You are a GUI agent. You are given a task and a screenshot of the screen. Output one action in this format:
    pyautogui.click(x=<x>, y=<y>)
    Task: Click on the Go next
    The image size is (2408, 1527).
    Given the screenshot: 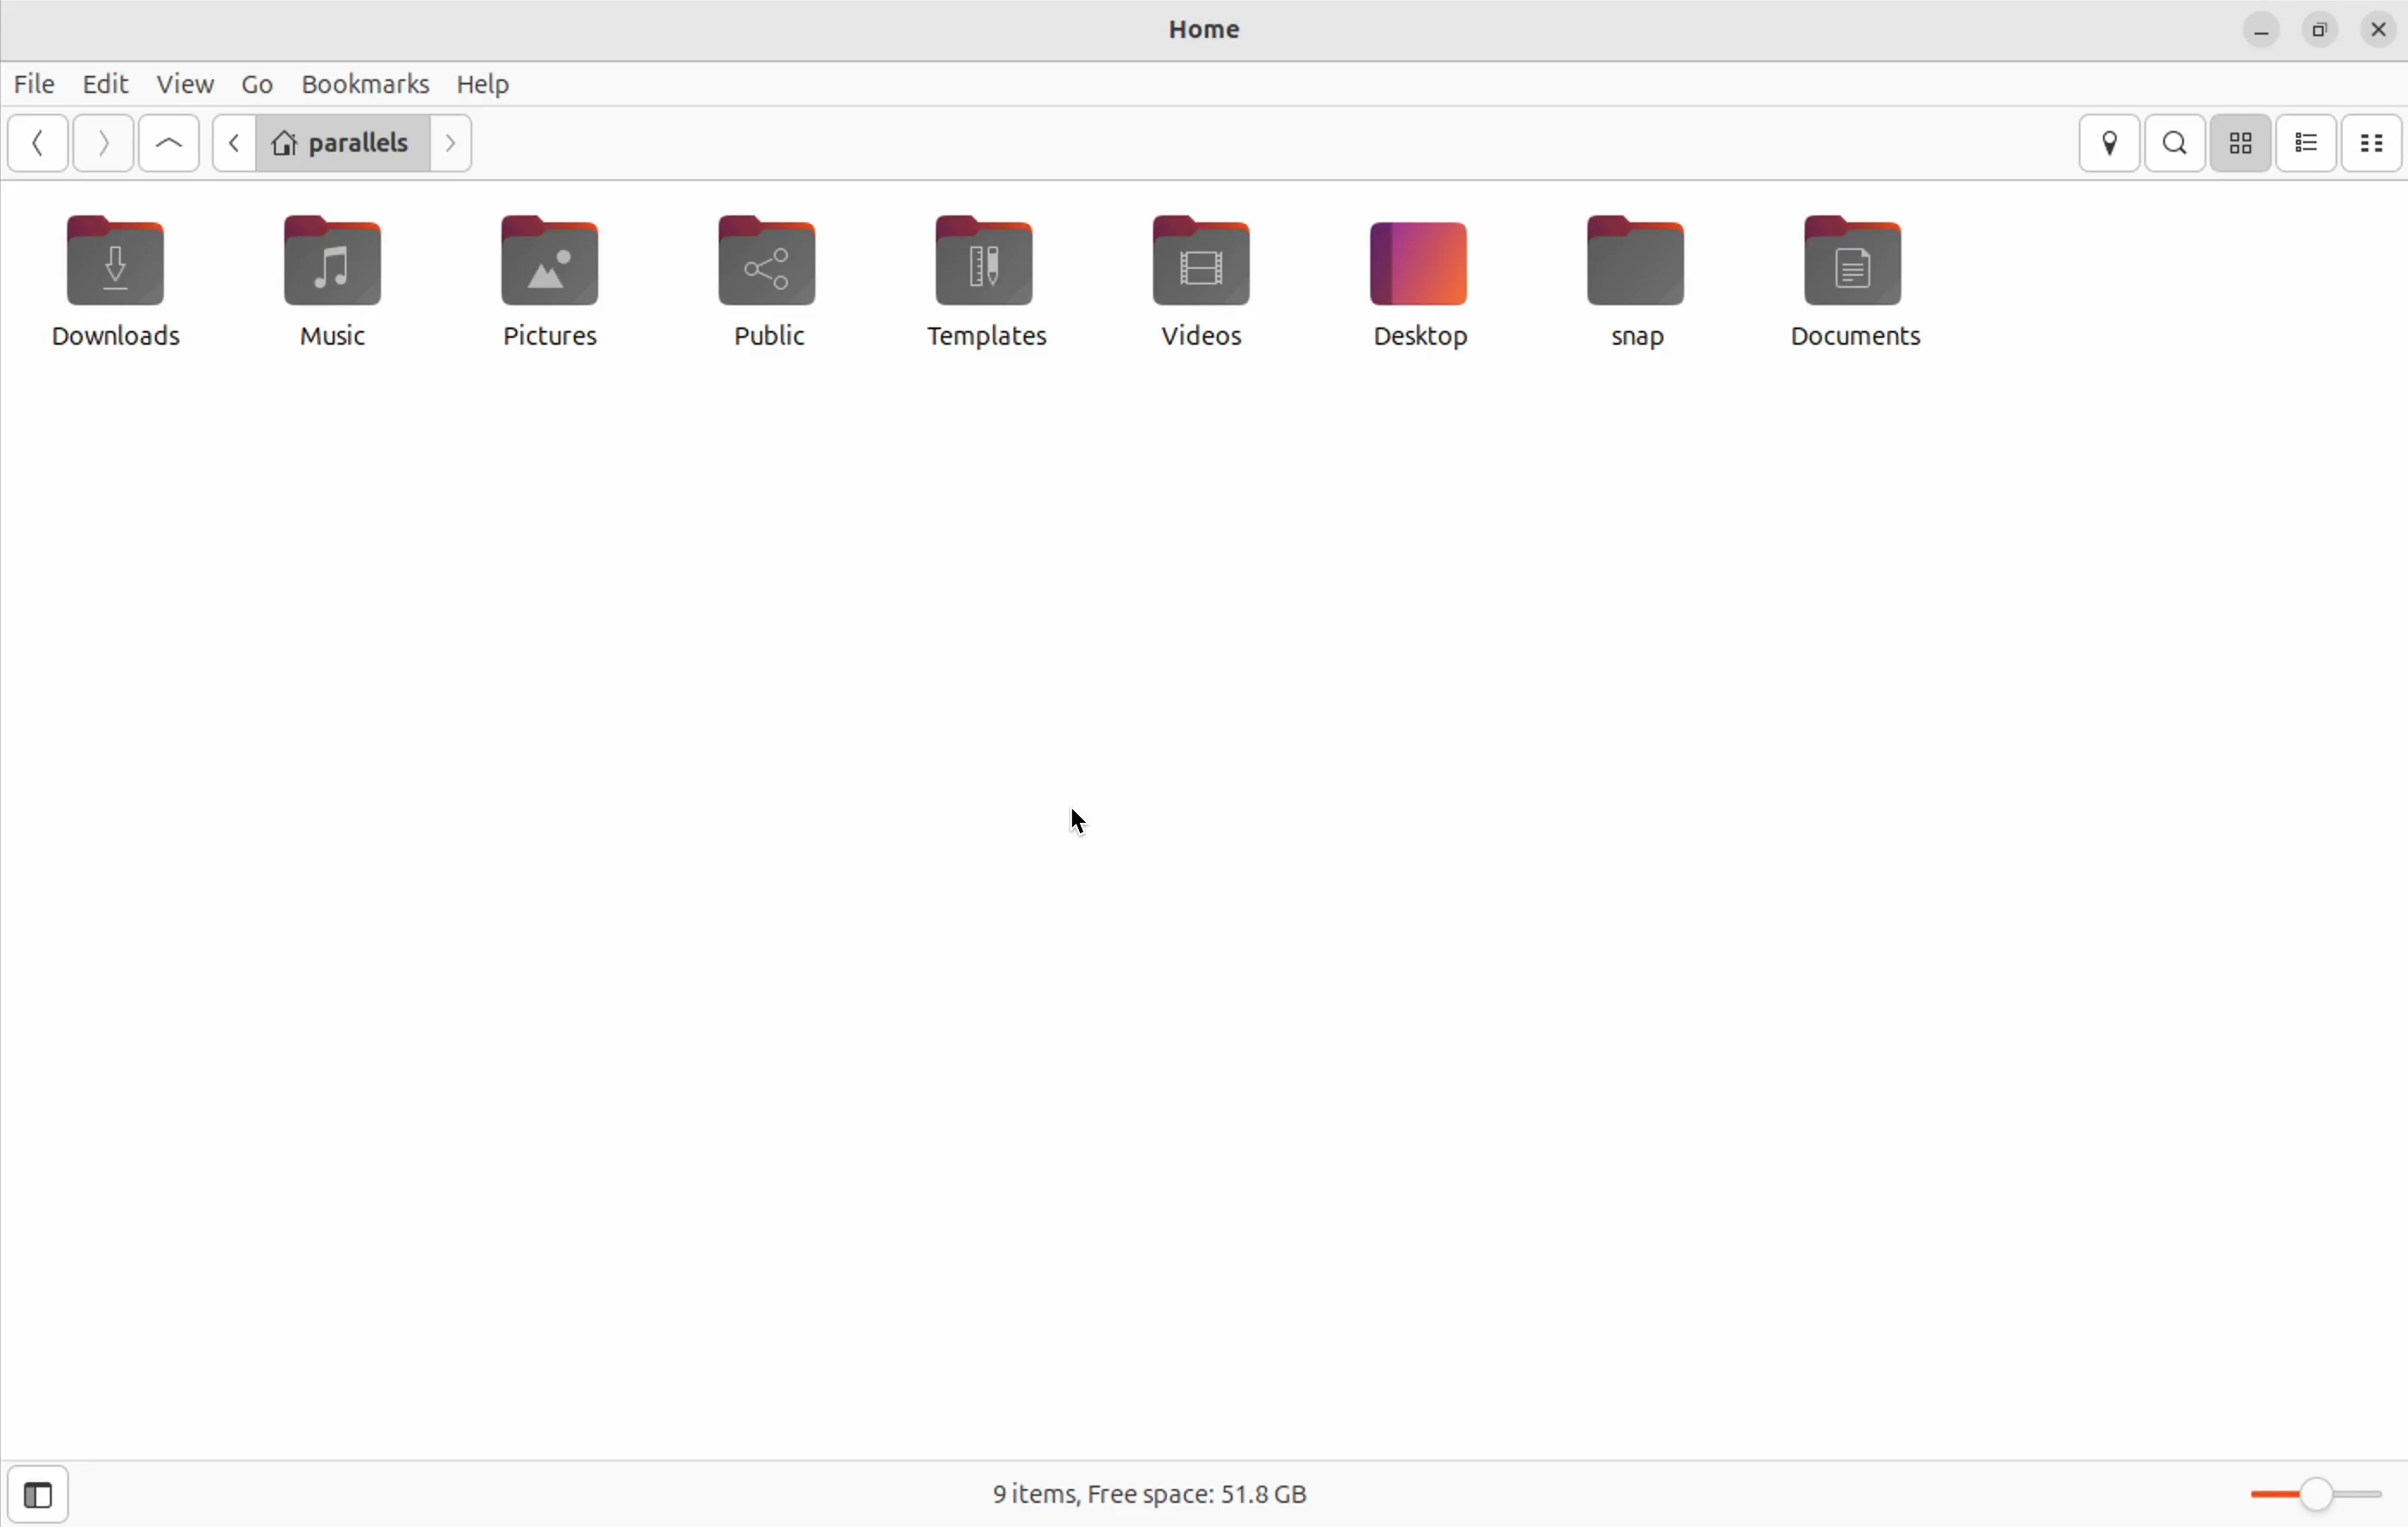 What is the action you would take?
    pyautogui.click(x=457, y=143)
    